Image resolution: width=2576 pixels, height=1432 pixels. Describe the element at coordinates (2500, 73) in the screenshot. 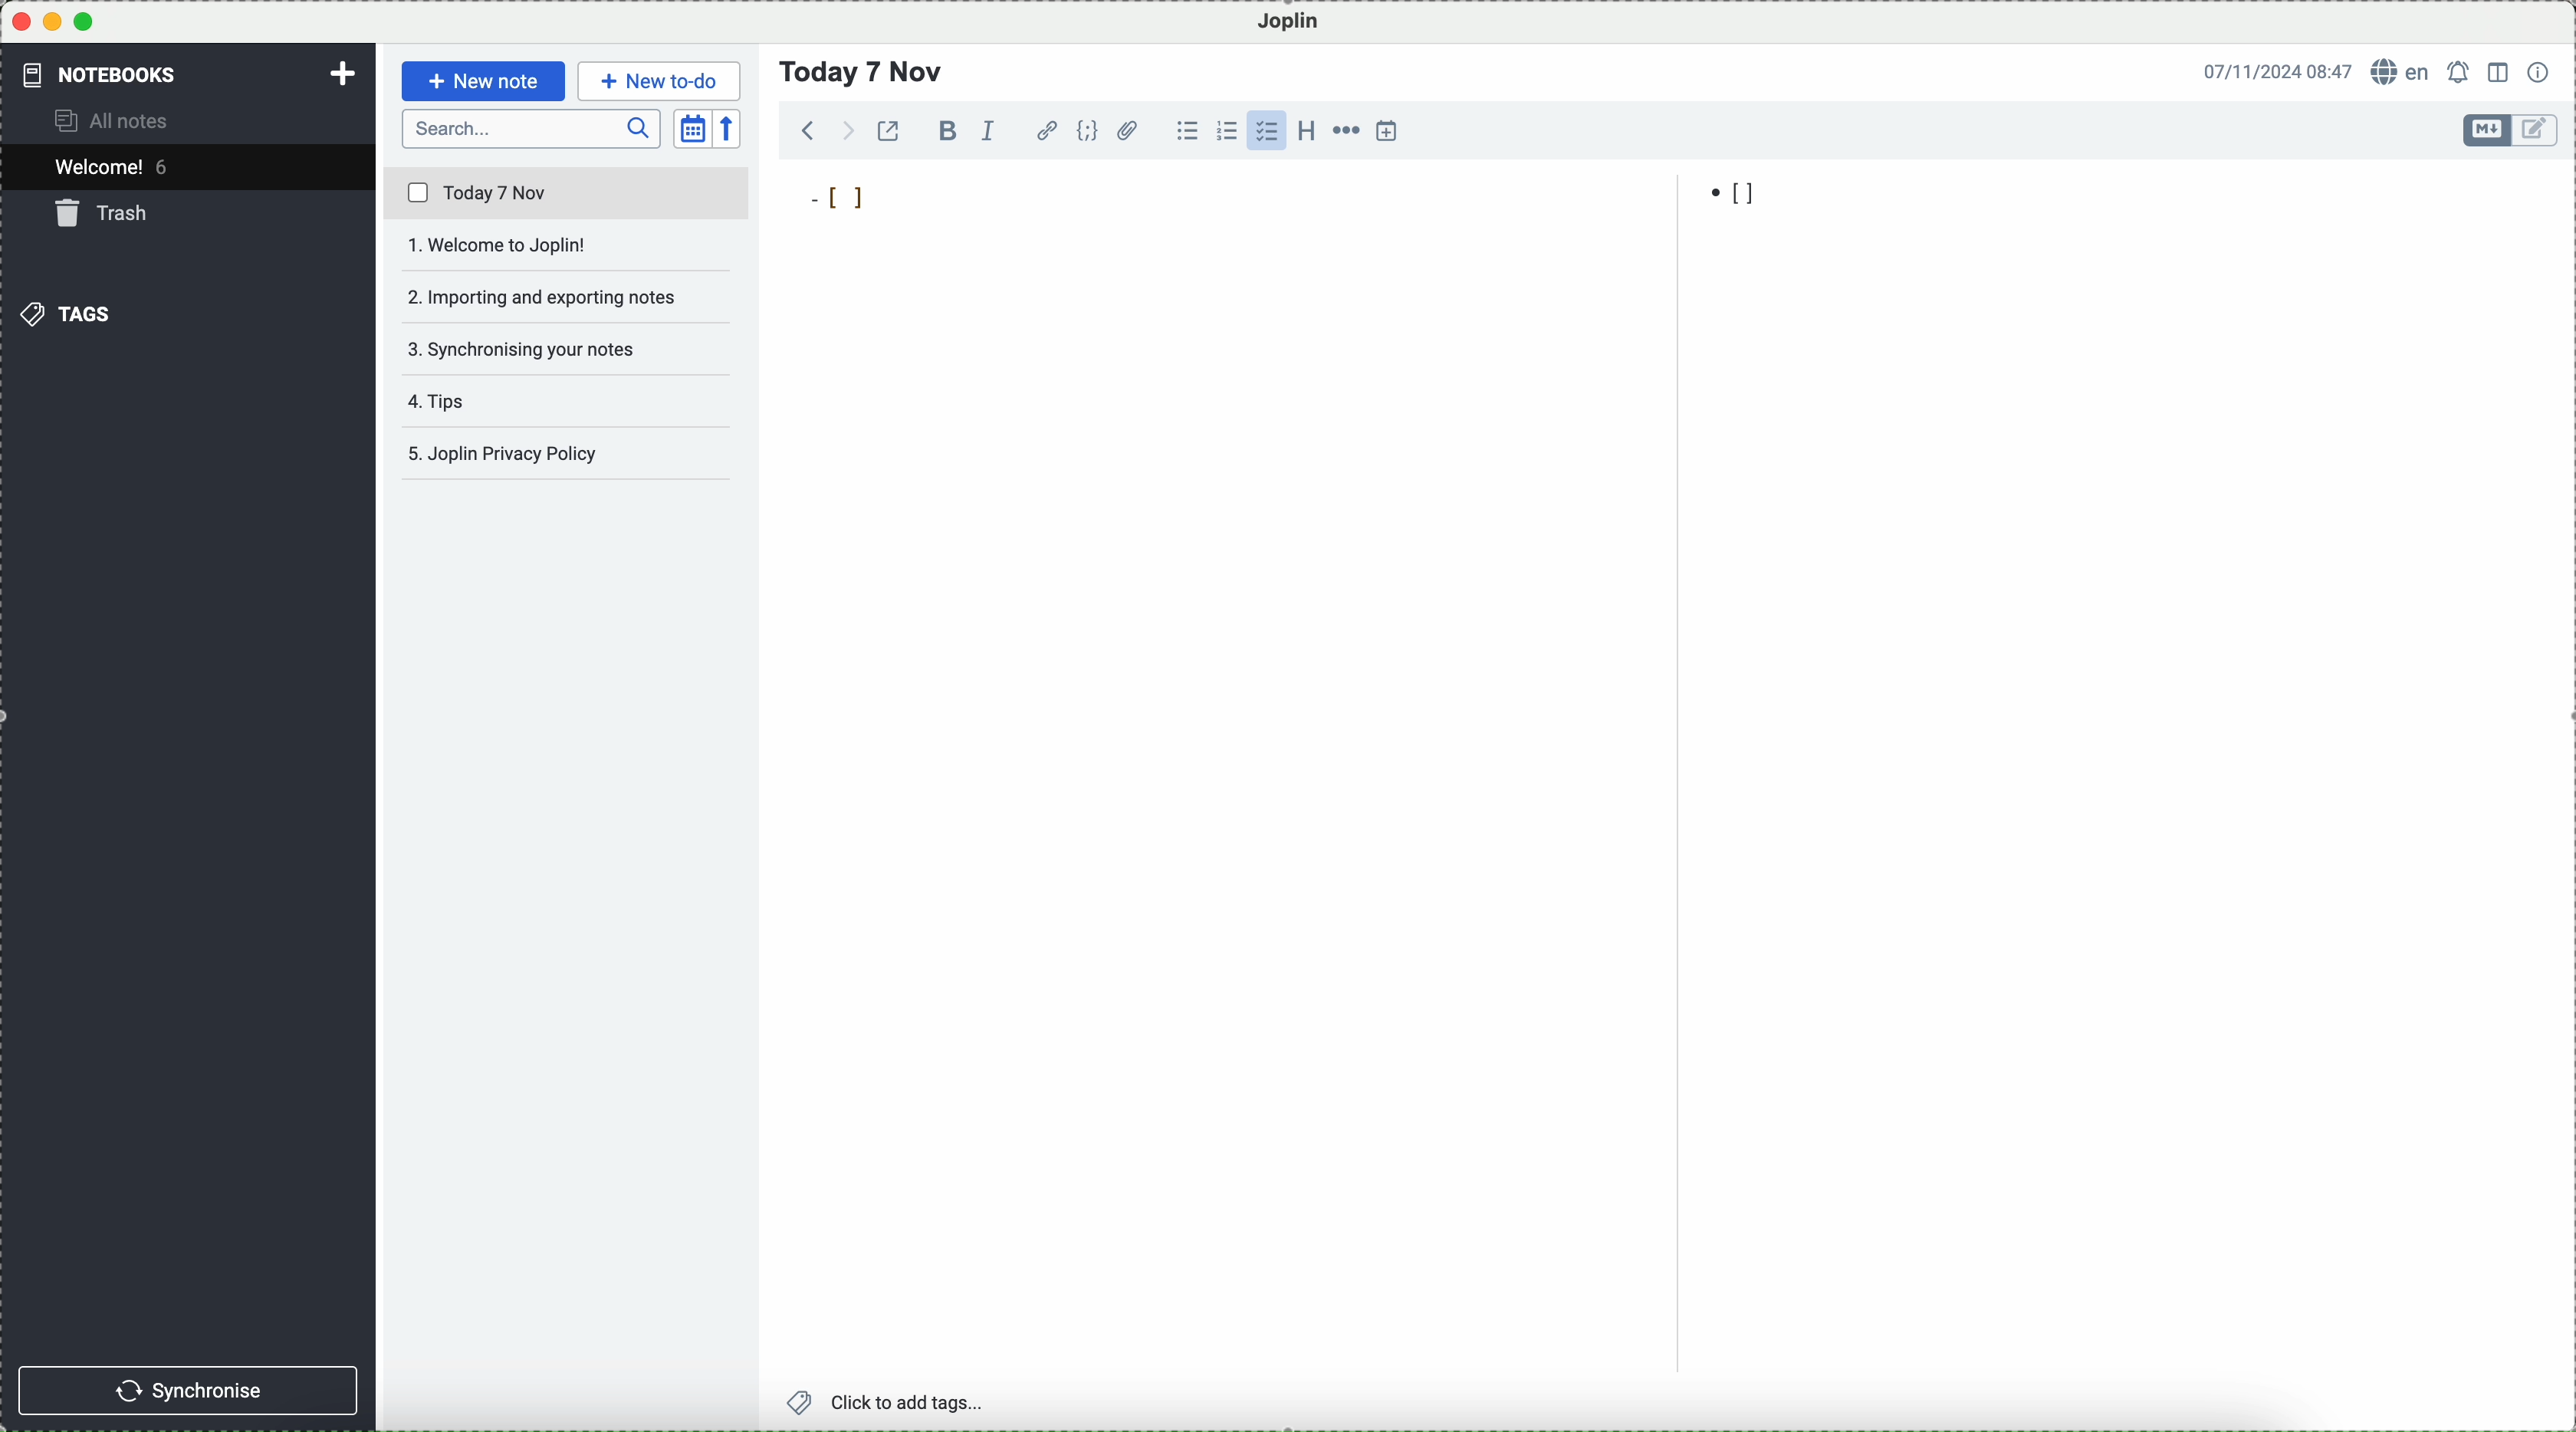

I see `toggle editor layout` at that location.